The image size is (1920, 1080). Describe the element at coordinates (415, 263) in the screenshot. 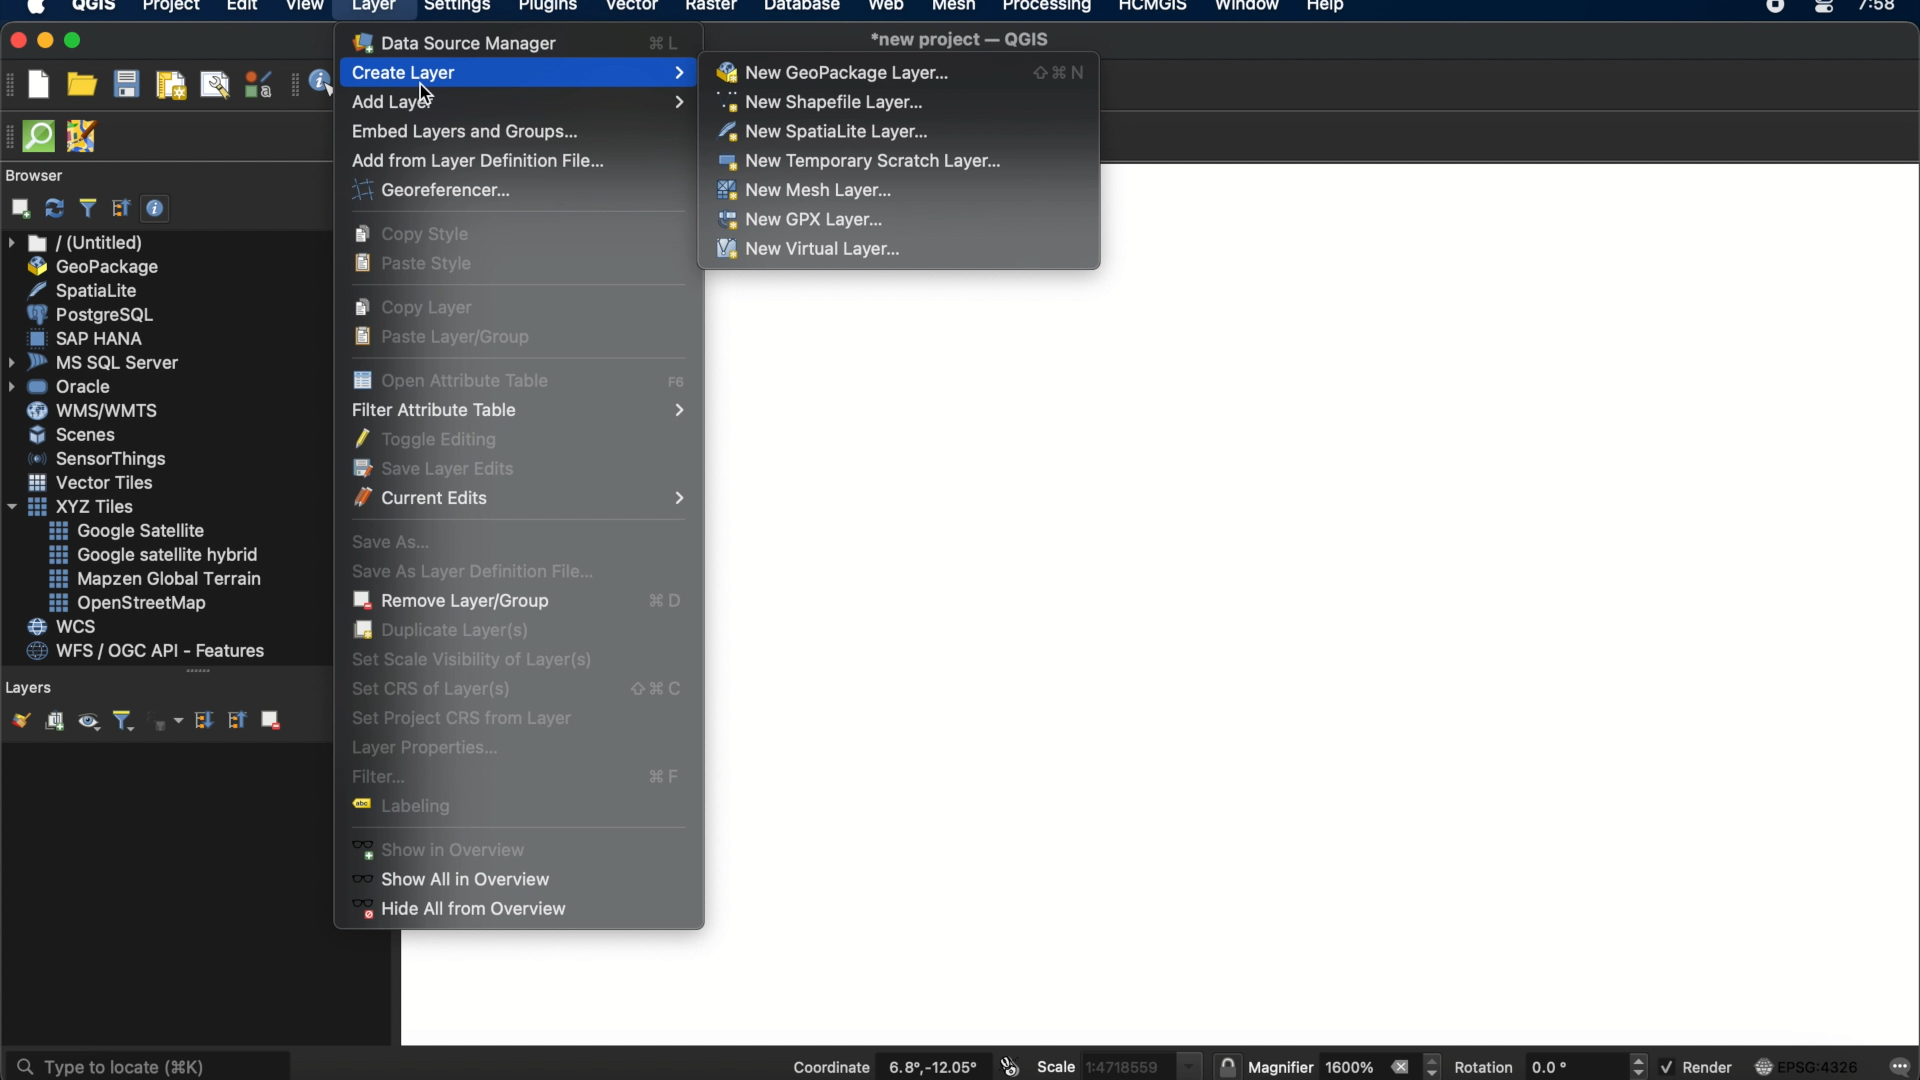

I see `paste style` at that location.